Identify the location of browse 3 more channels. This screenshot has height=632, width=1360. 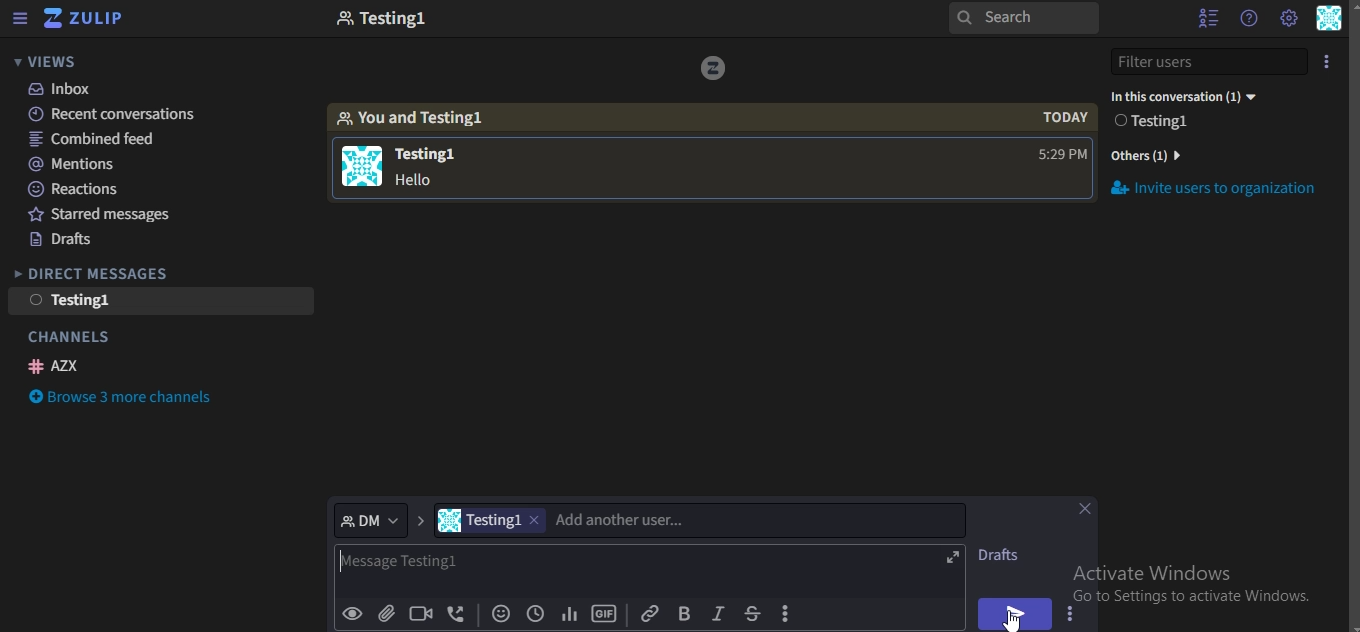
(124, 396).